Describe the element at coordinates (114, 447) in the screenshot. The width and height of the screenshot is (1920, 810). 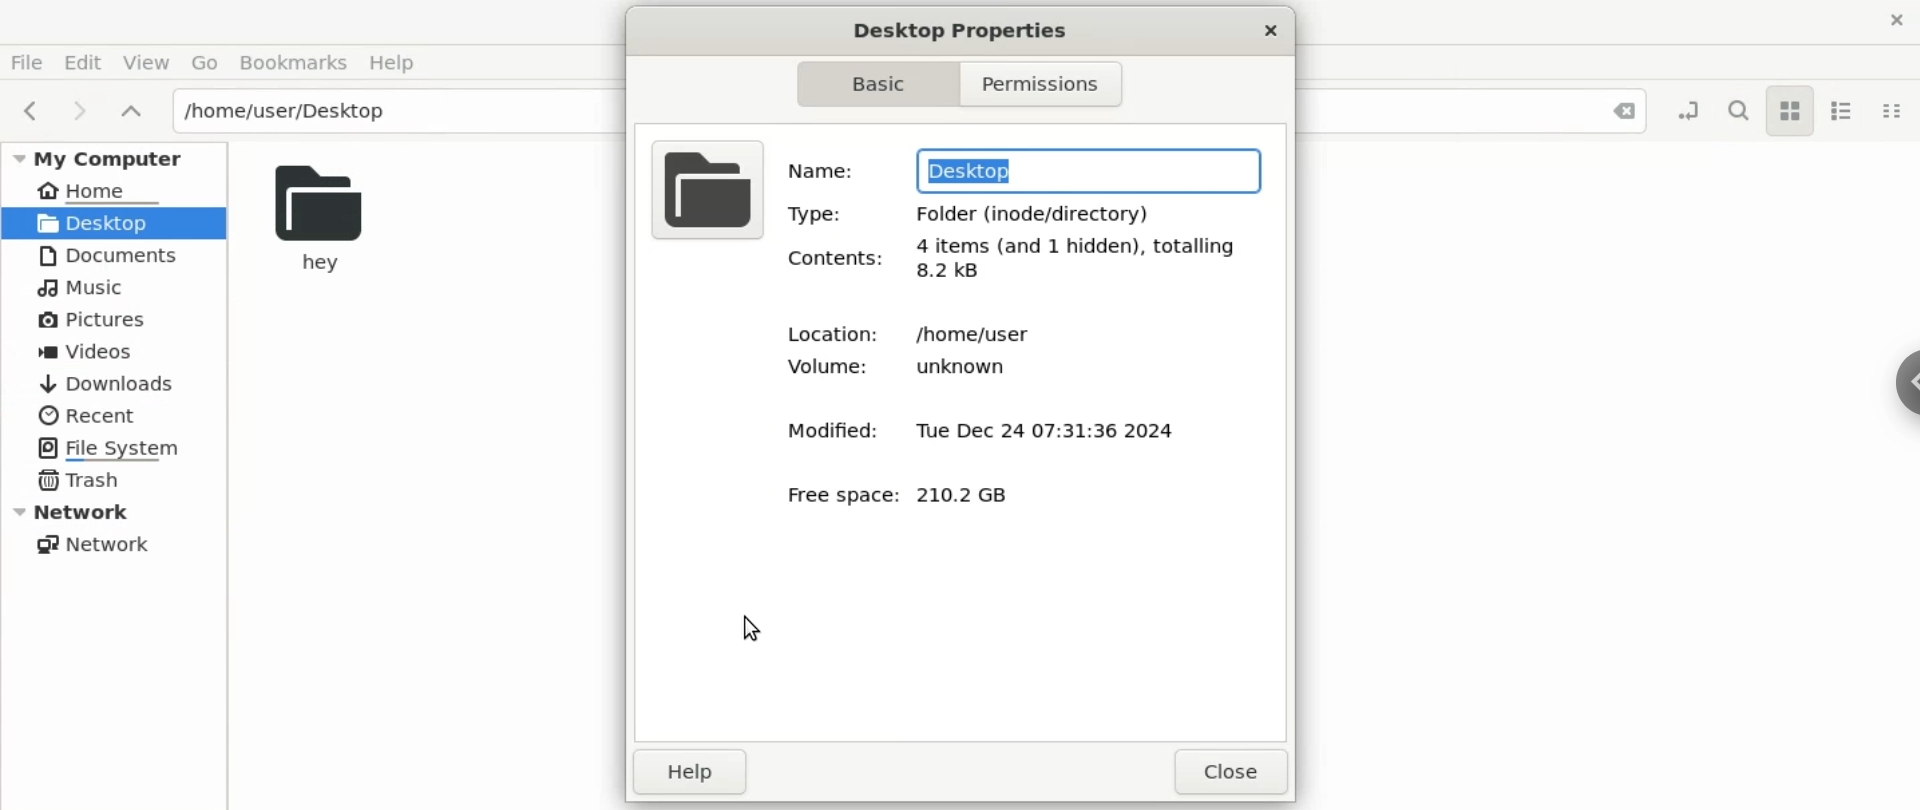
I see `file system` at that location.